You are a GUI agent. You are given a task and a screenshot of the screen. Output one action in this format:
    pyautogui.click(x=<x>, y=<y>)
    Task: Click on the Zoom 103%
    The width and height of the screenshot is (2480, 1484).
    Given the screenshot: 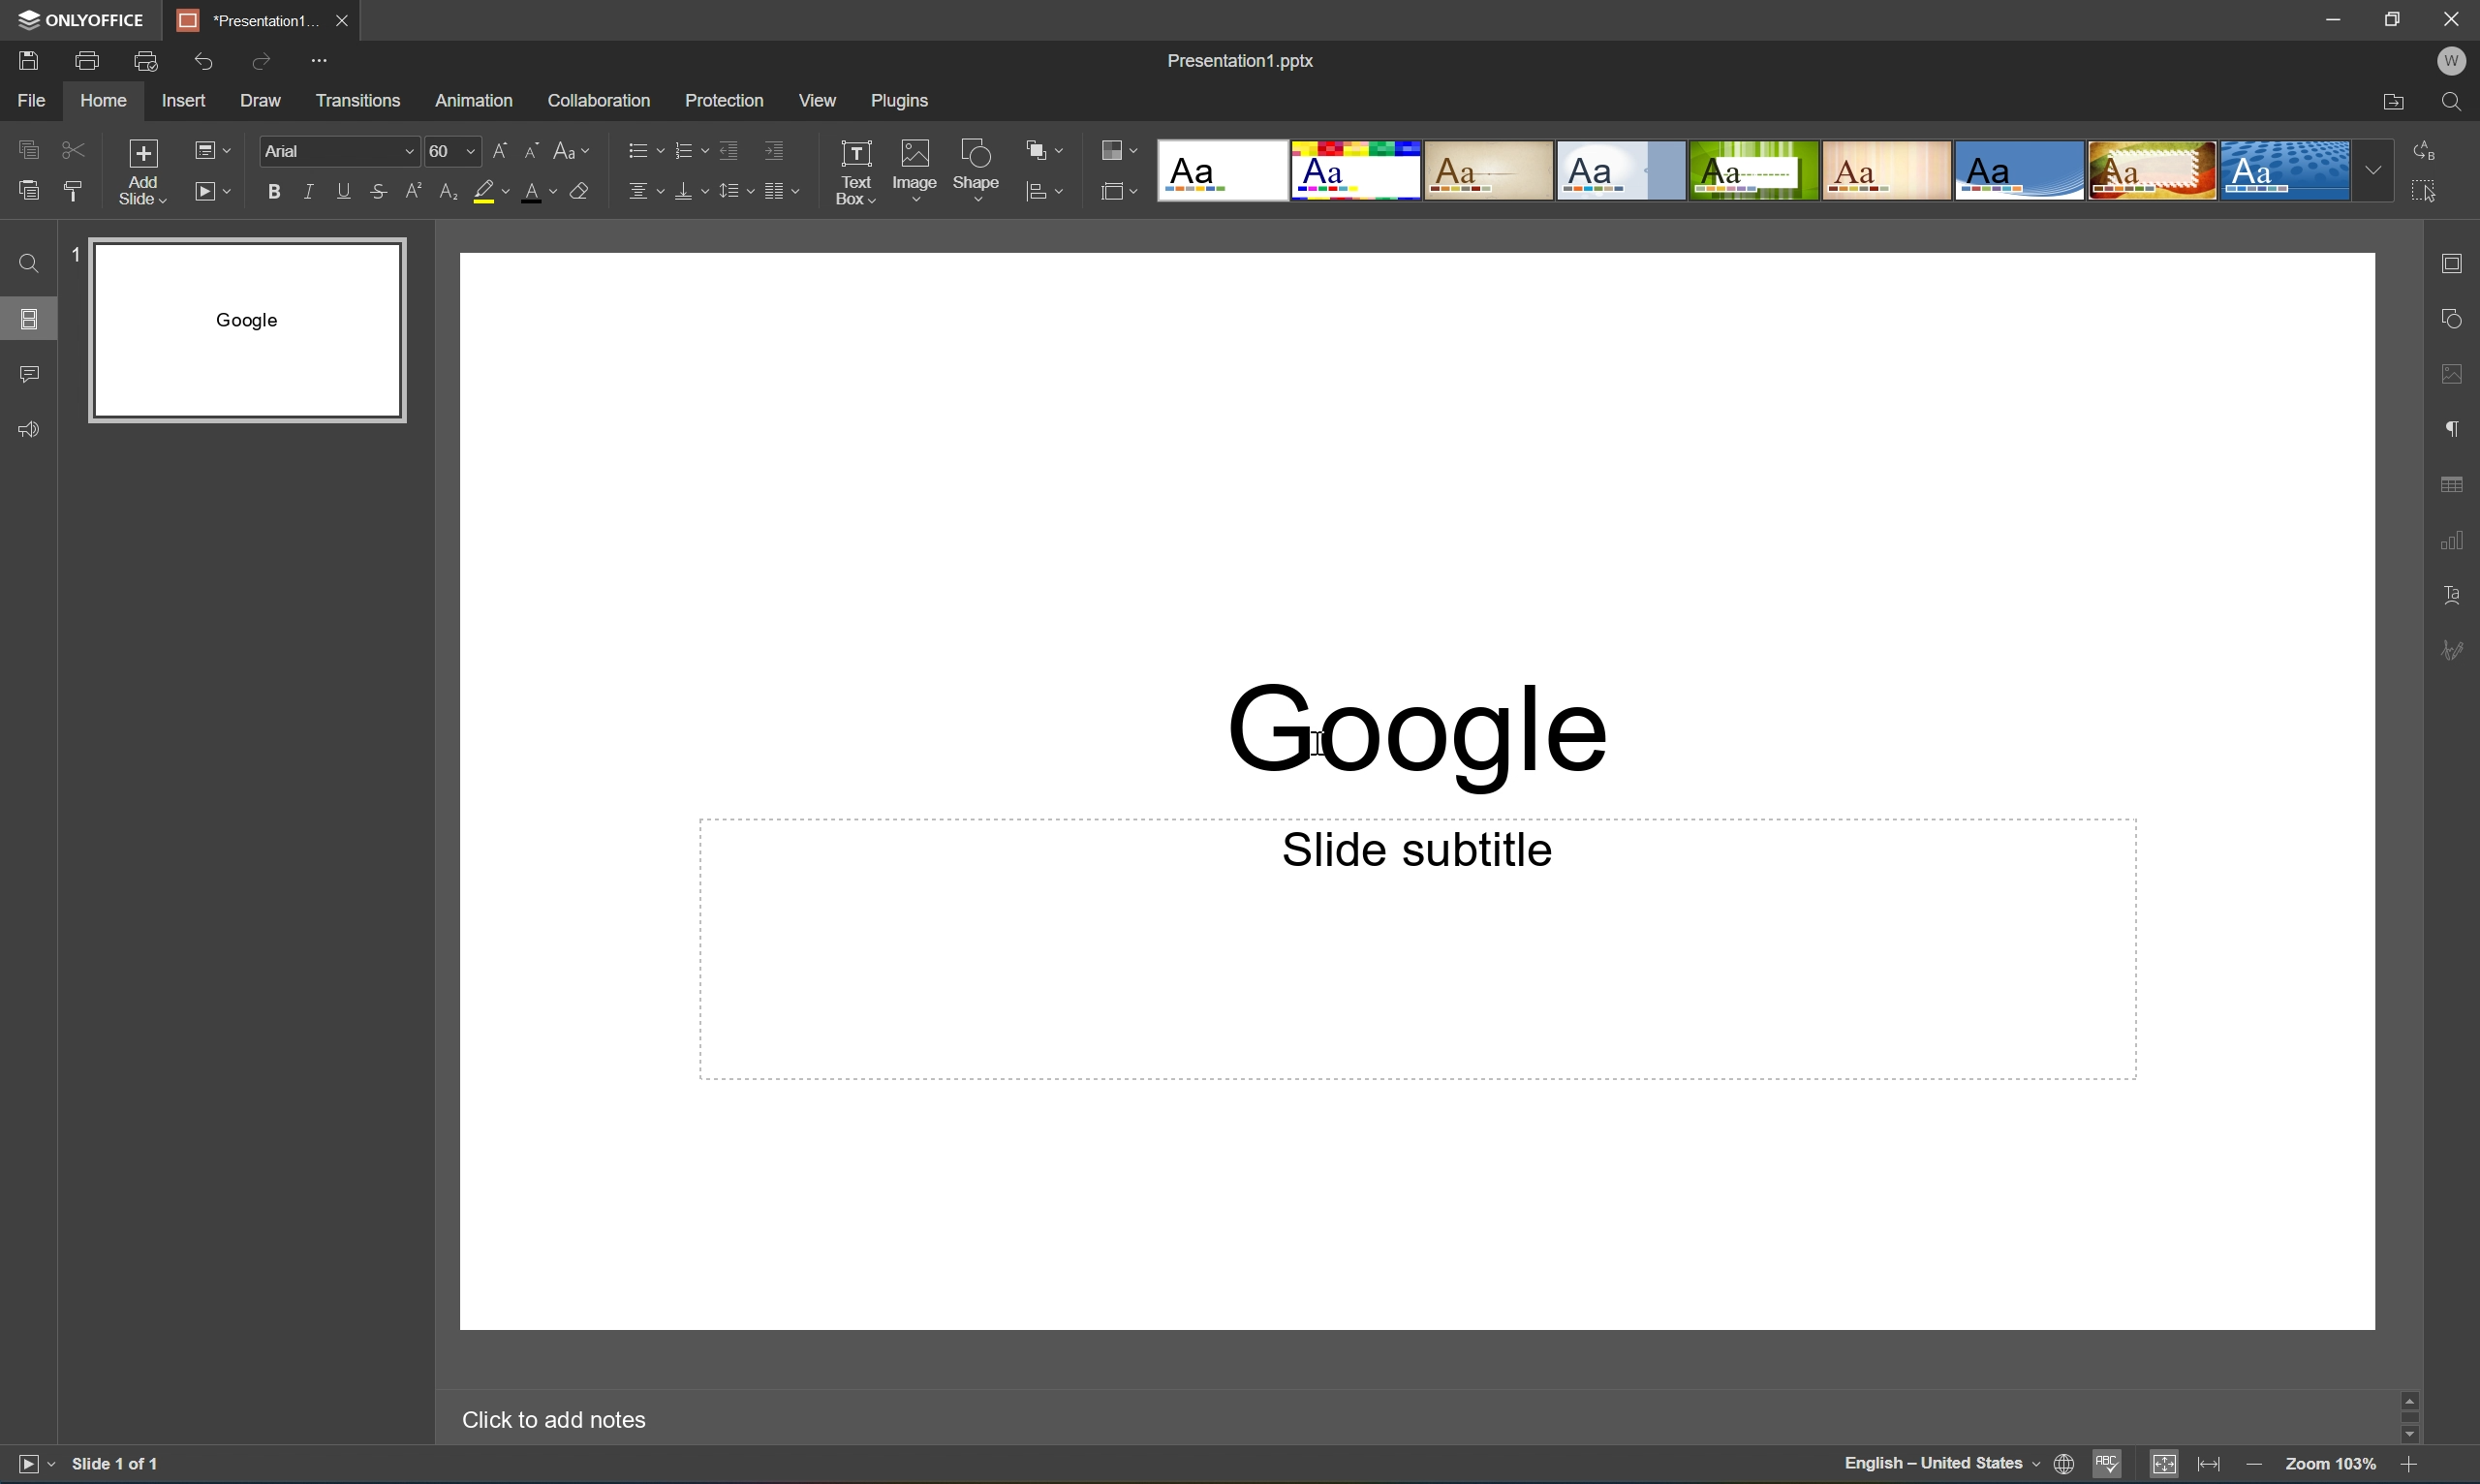 What is the action you would take?
    pyautogui.click(x=2334, y=1463)
    